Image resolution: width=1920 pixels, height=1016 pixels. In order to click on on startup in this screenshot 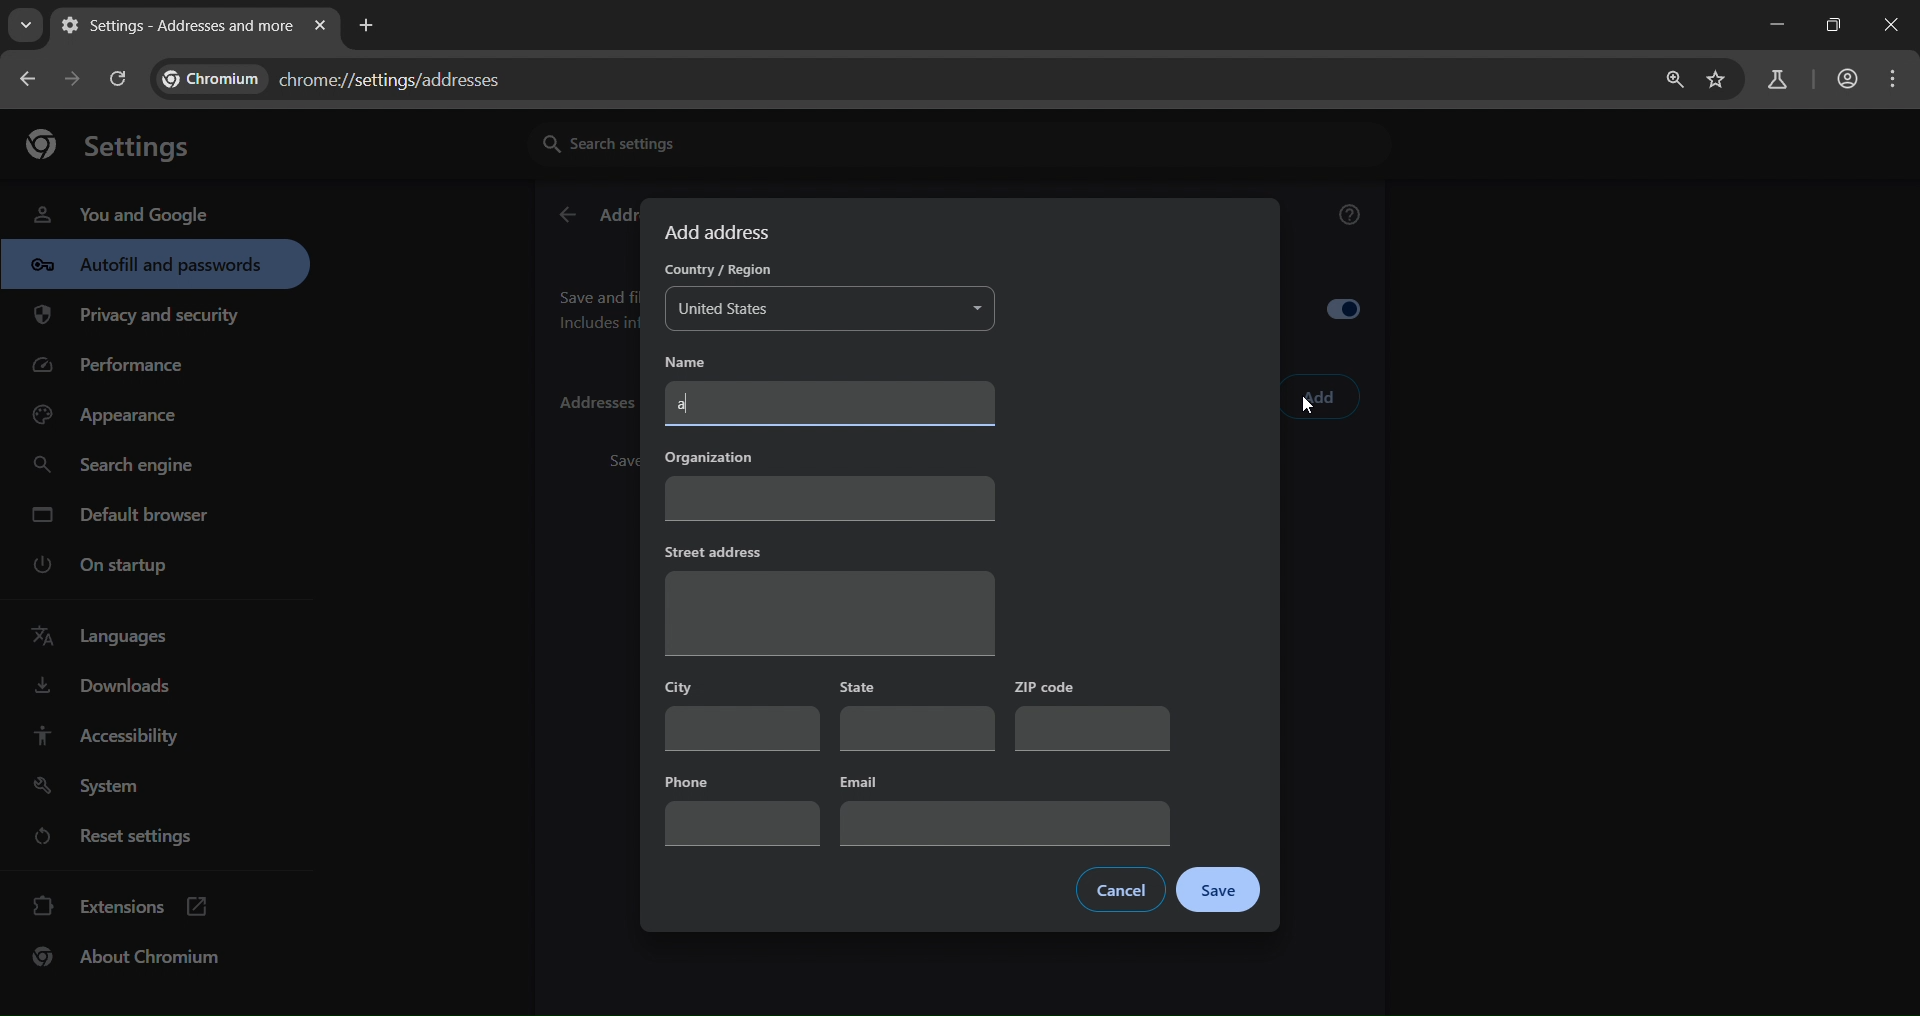, I will do `click(114, 566)`.